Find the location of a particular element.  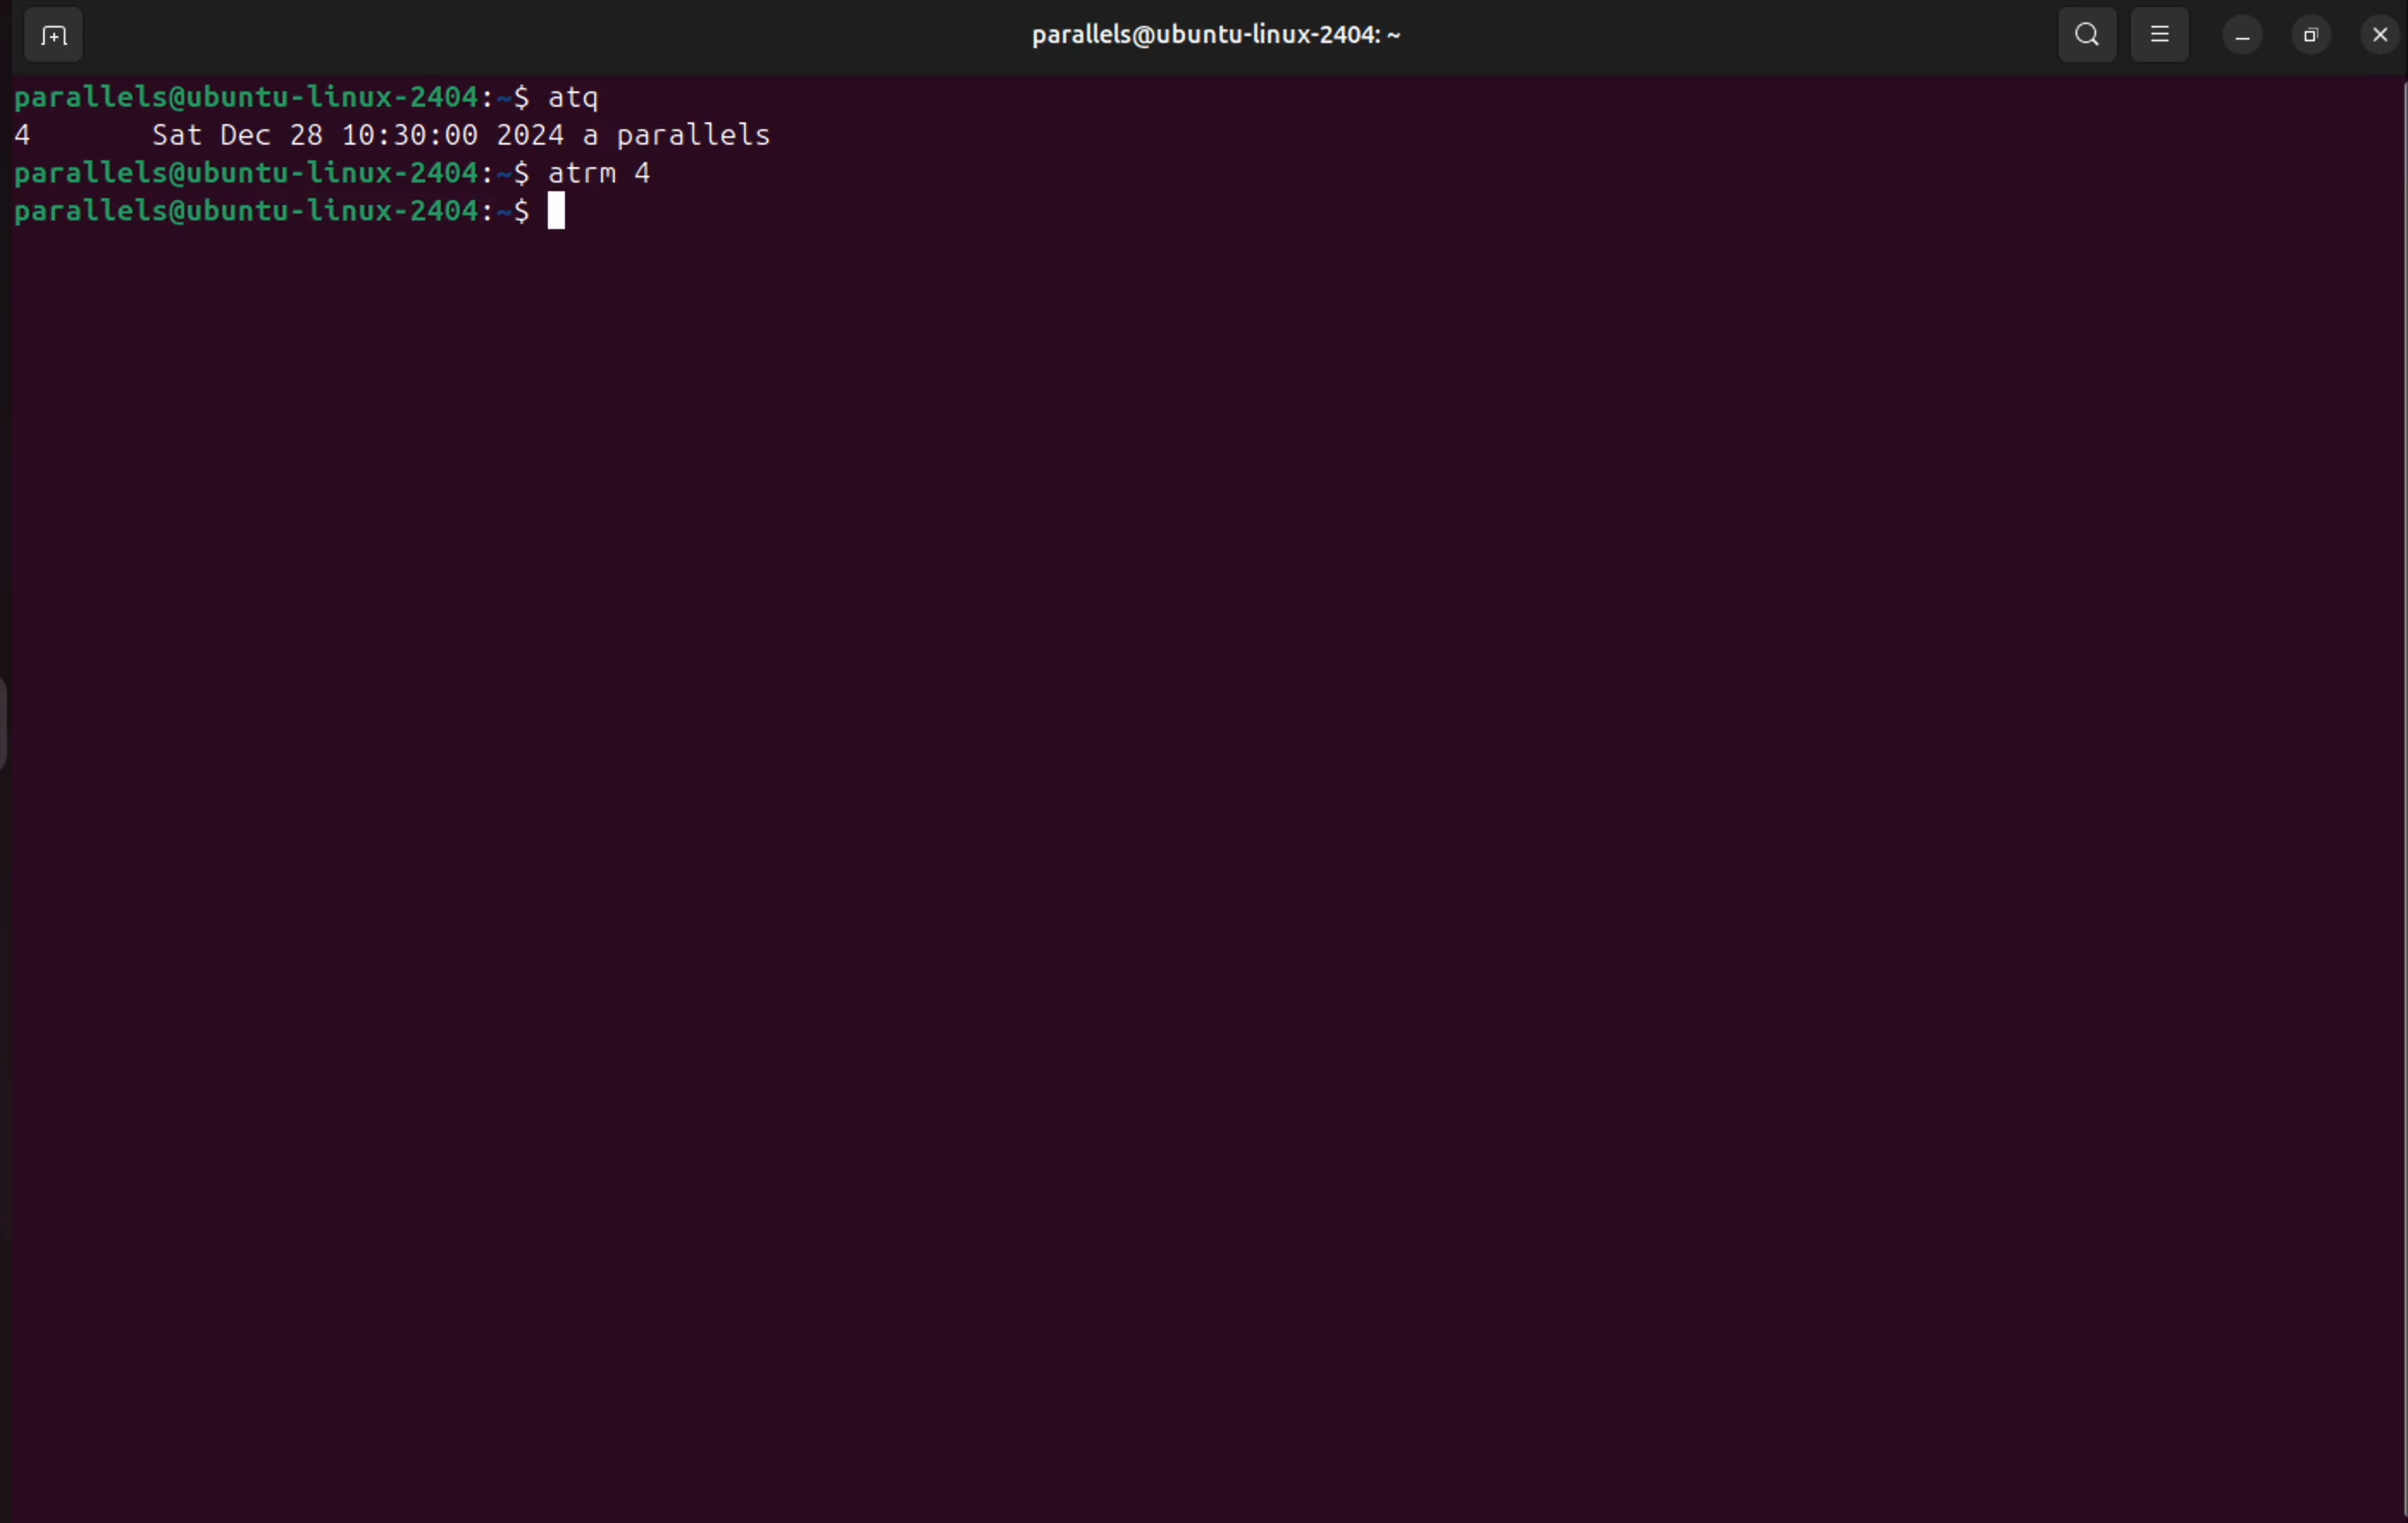

task 4 is located at coordinates (410, 136).